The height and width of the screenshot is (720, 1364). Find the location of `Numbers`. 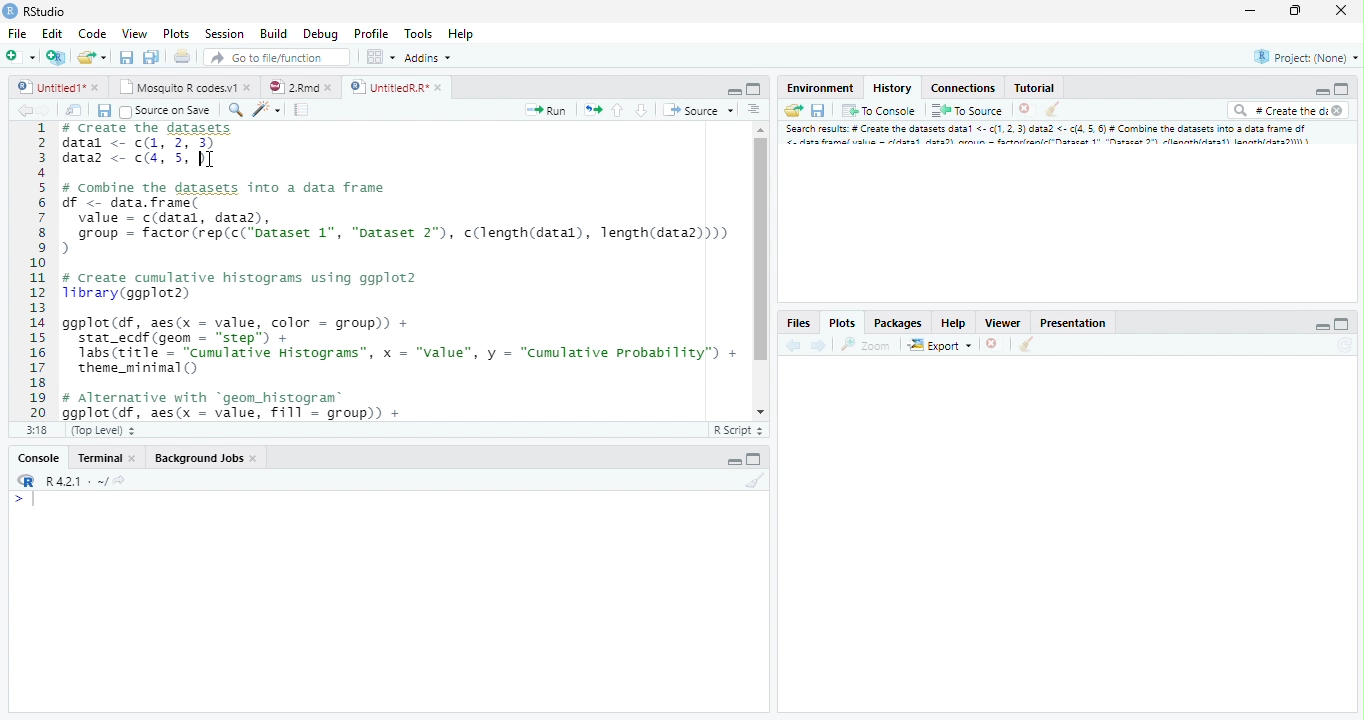

Numbers is located at coordinates (40, 269).